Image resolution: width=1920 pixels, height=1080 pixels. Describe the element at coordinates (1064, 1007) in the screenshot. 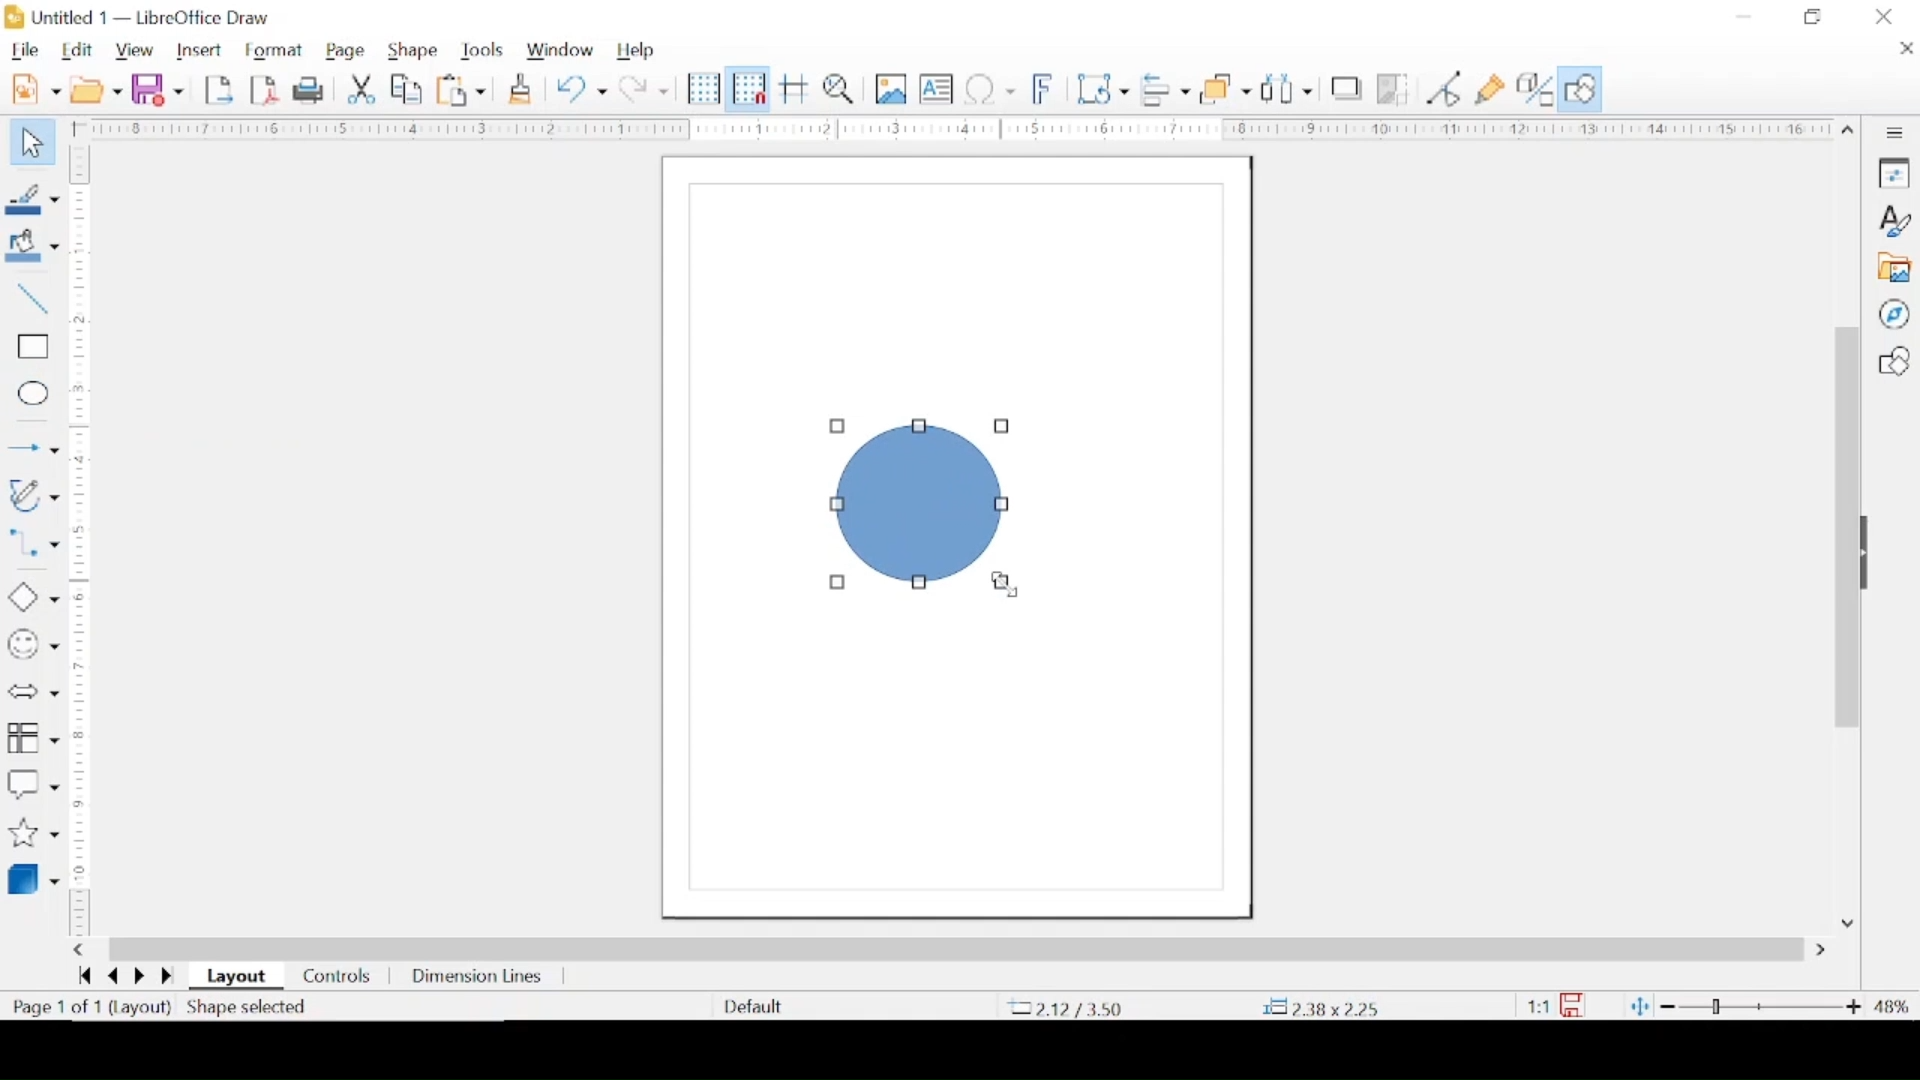

I see `coordinate` at that location.